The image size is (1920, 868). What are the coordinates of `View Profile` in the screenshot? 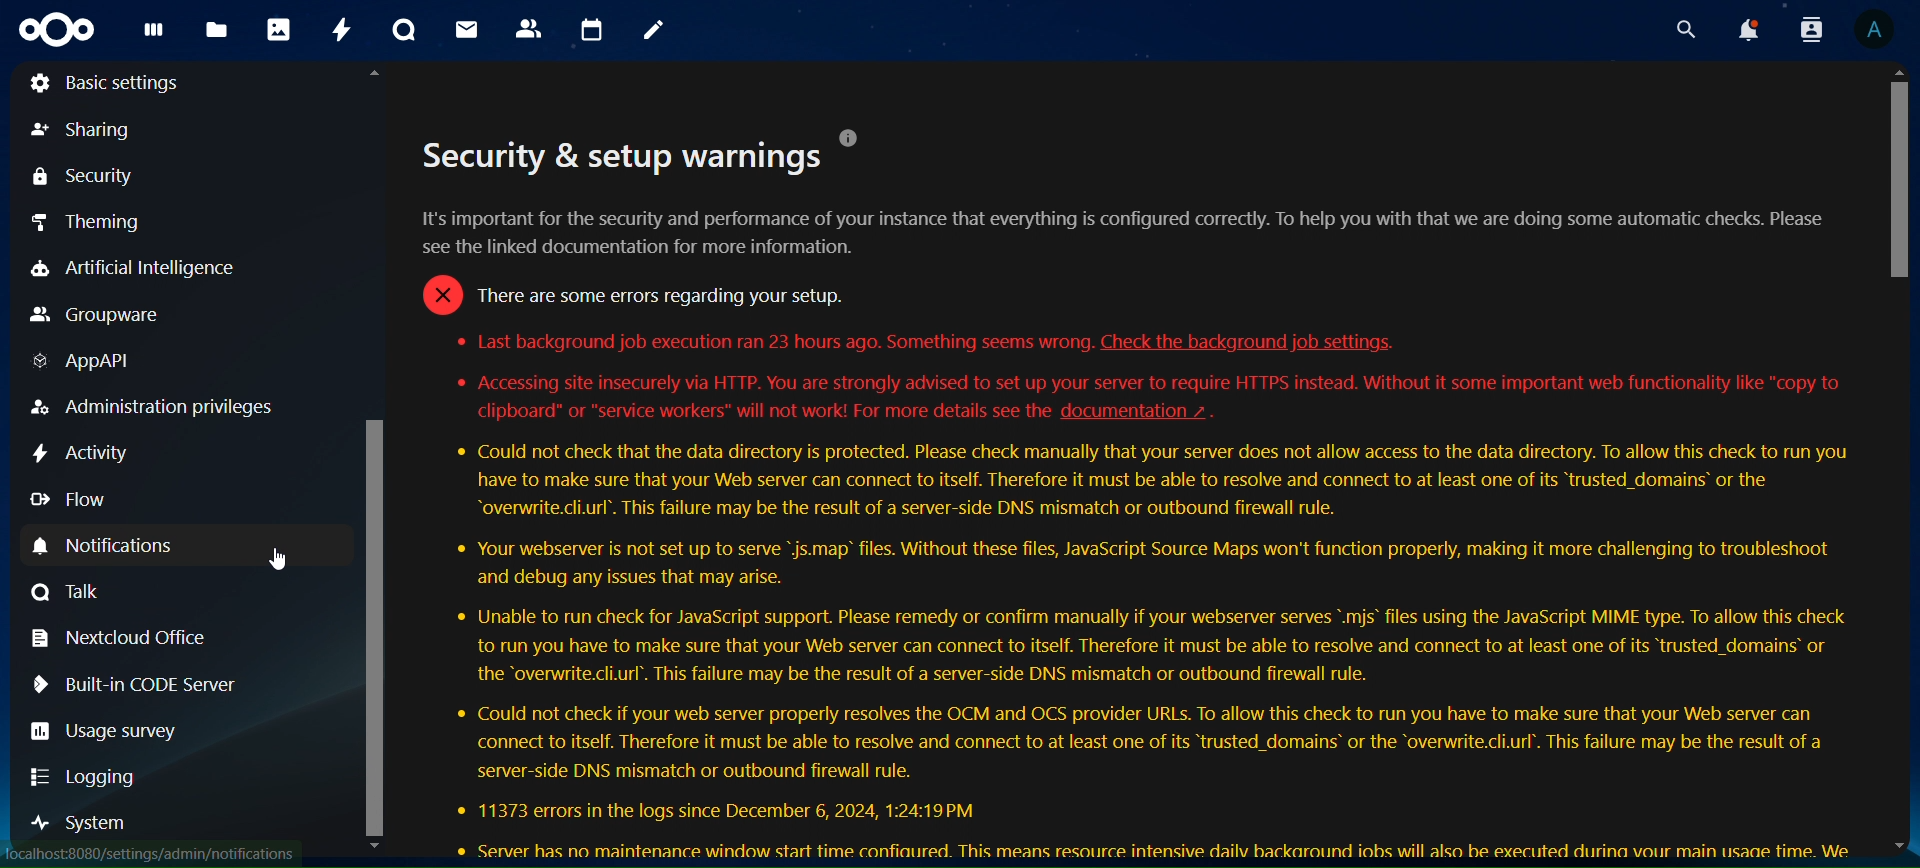 It's located at (1878, 31).